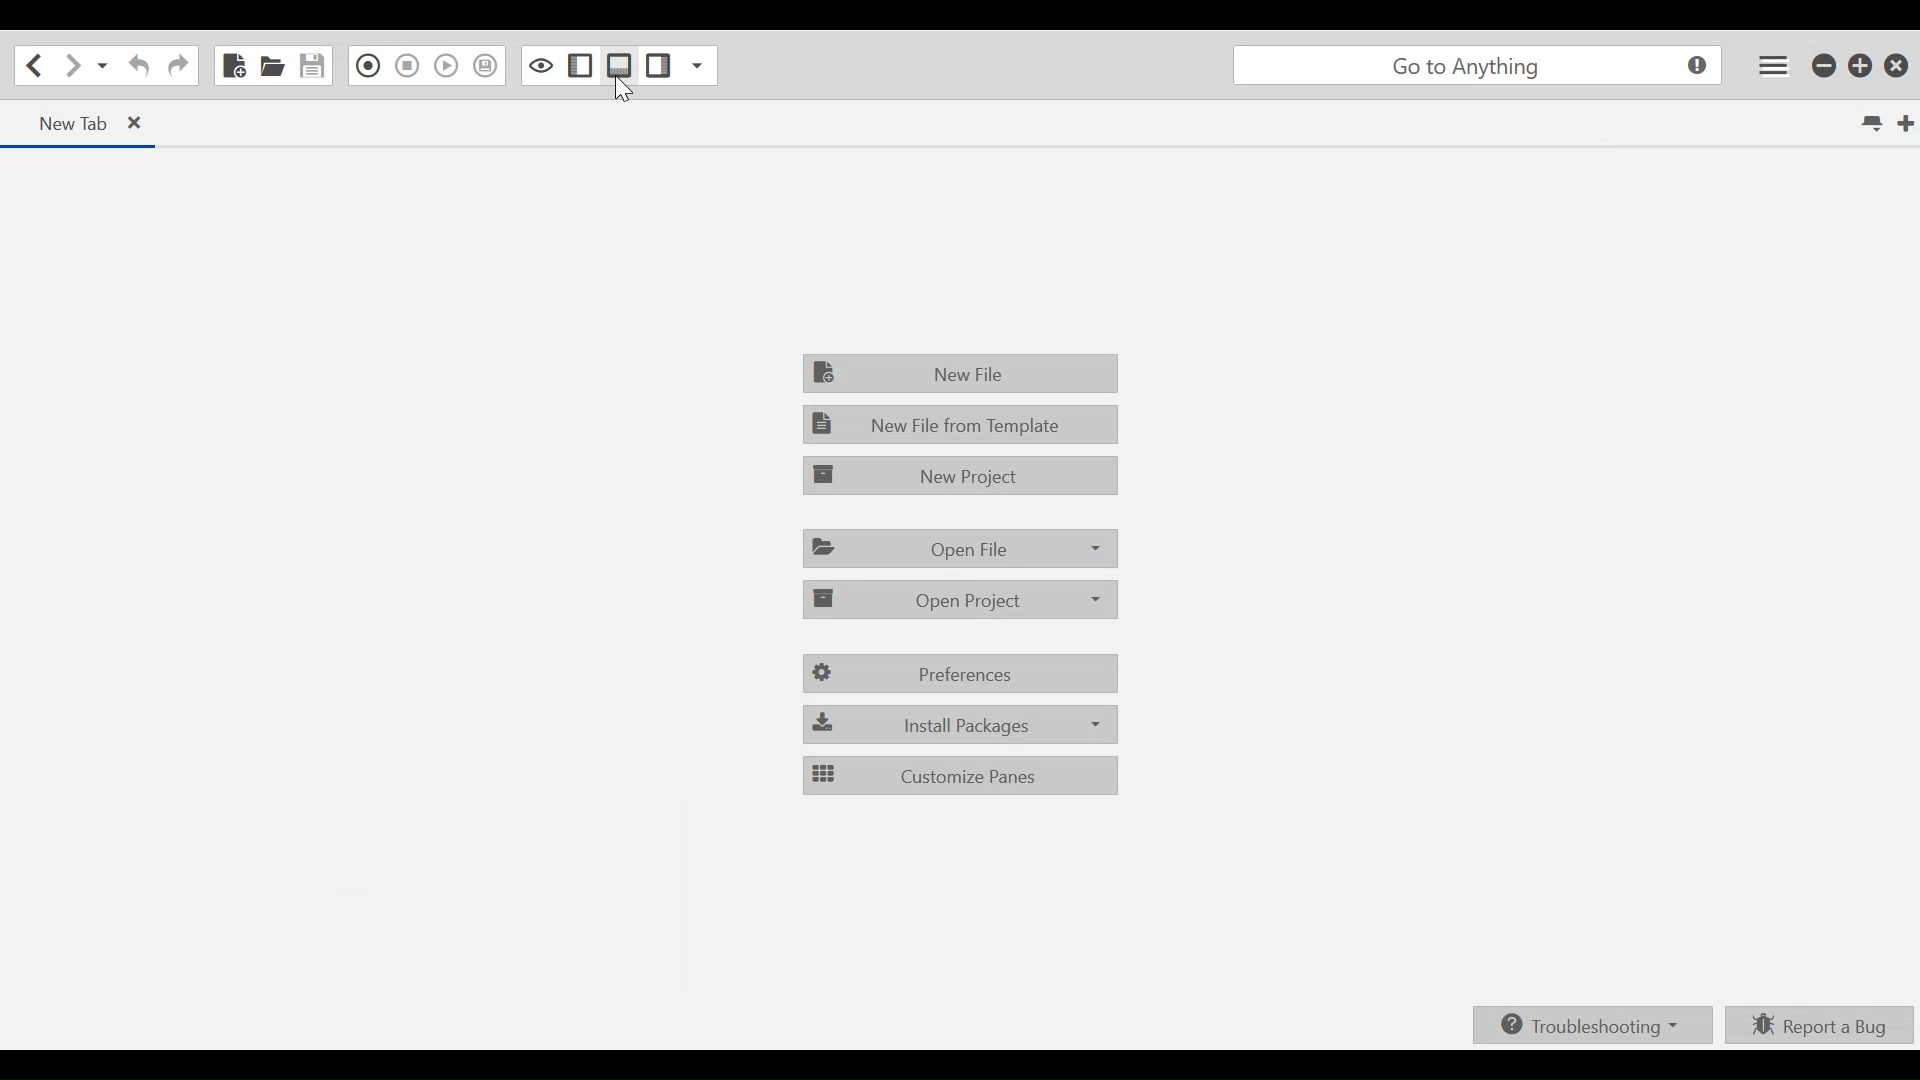 This screenshot has height=1080, width=1920. I want to click on Go back one location, so click(34, 63).